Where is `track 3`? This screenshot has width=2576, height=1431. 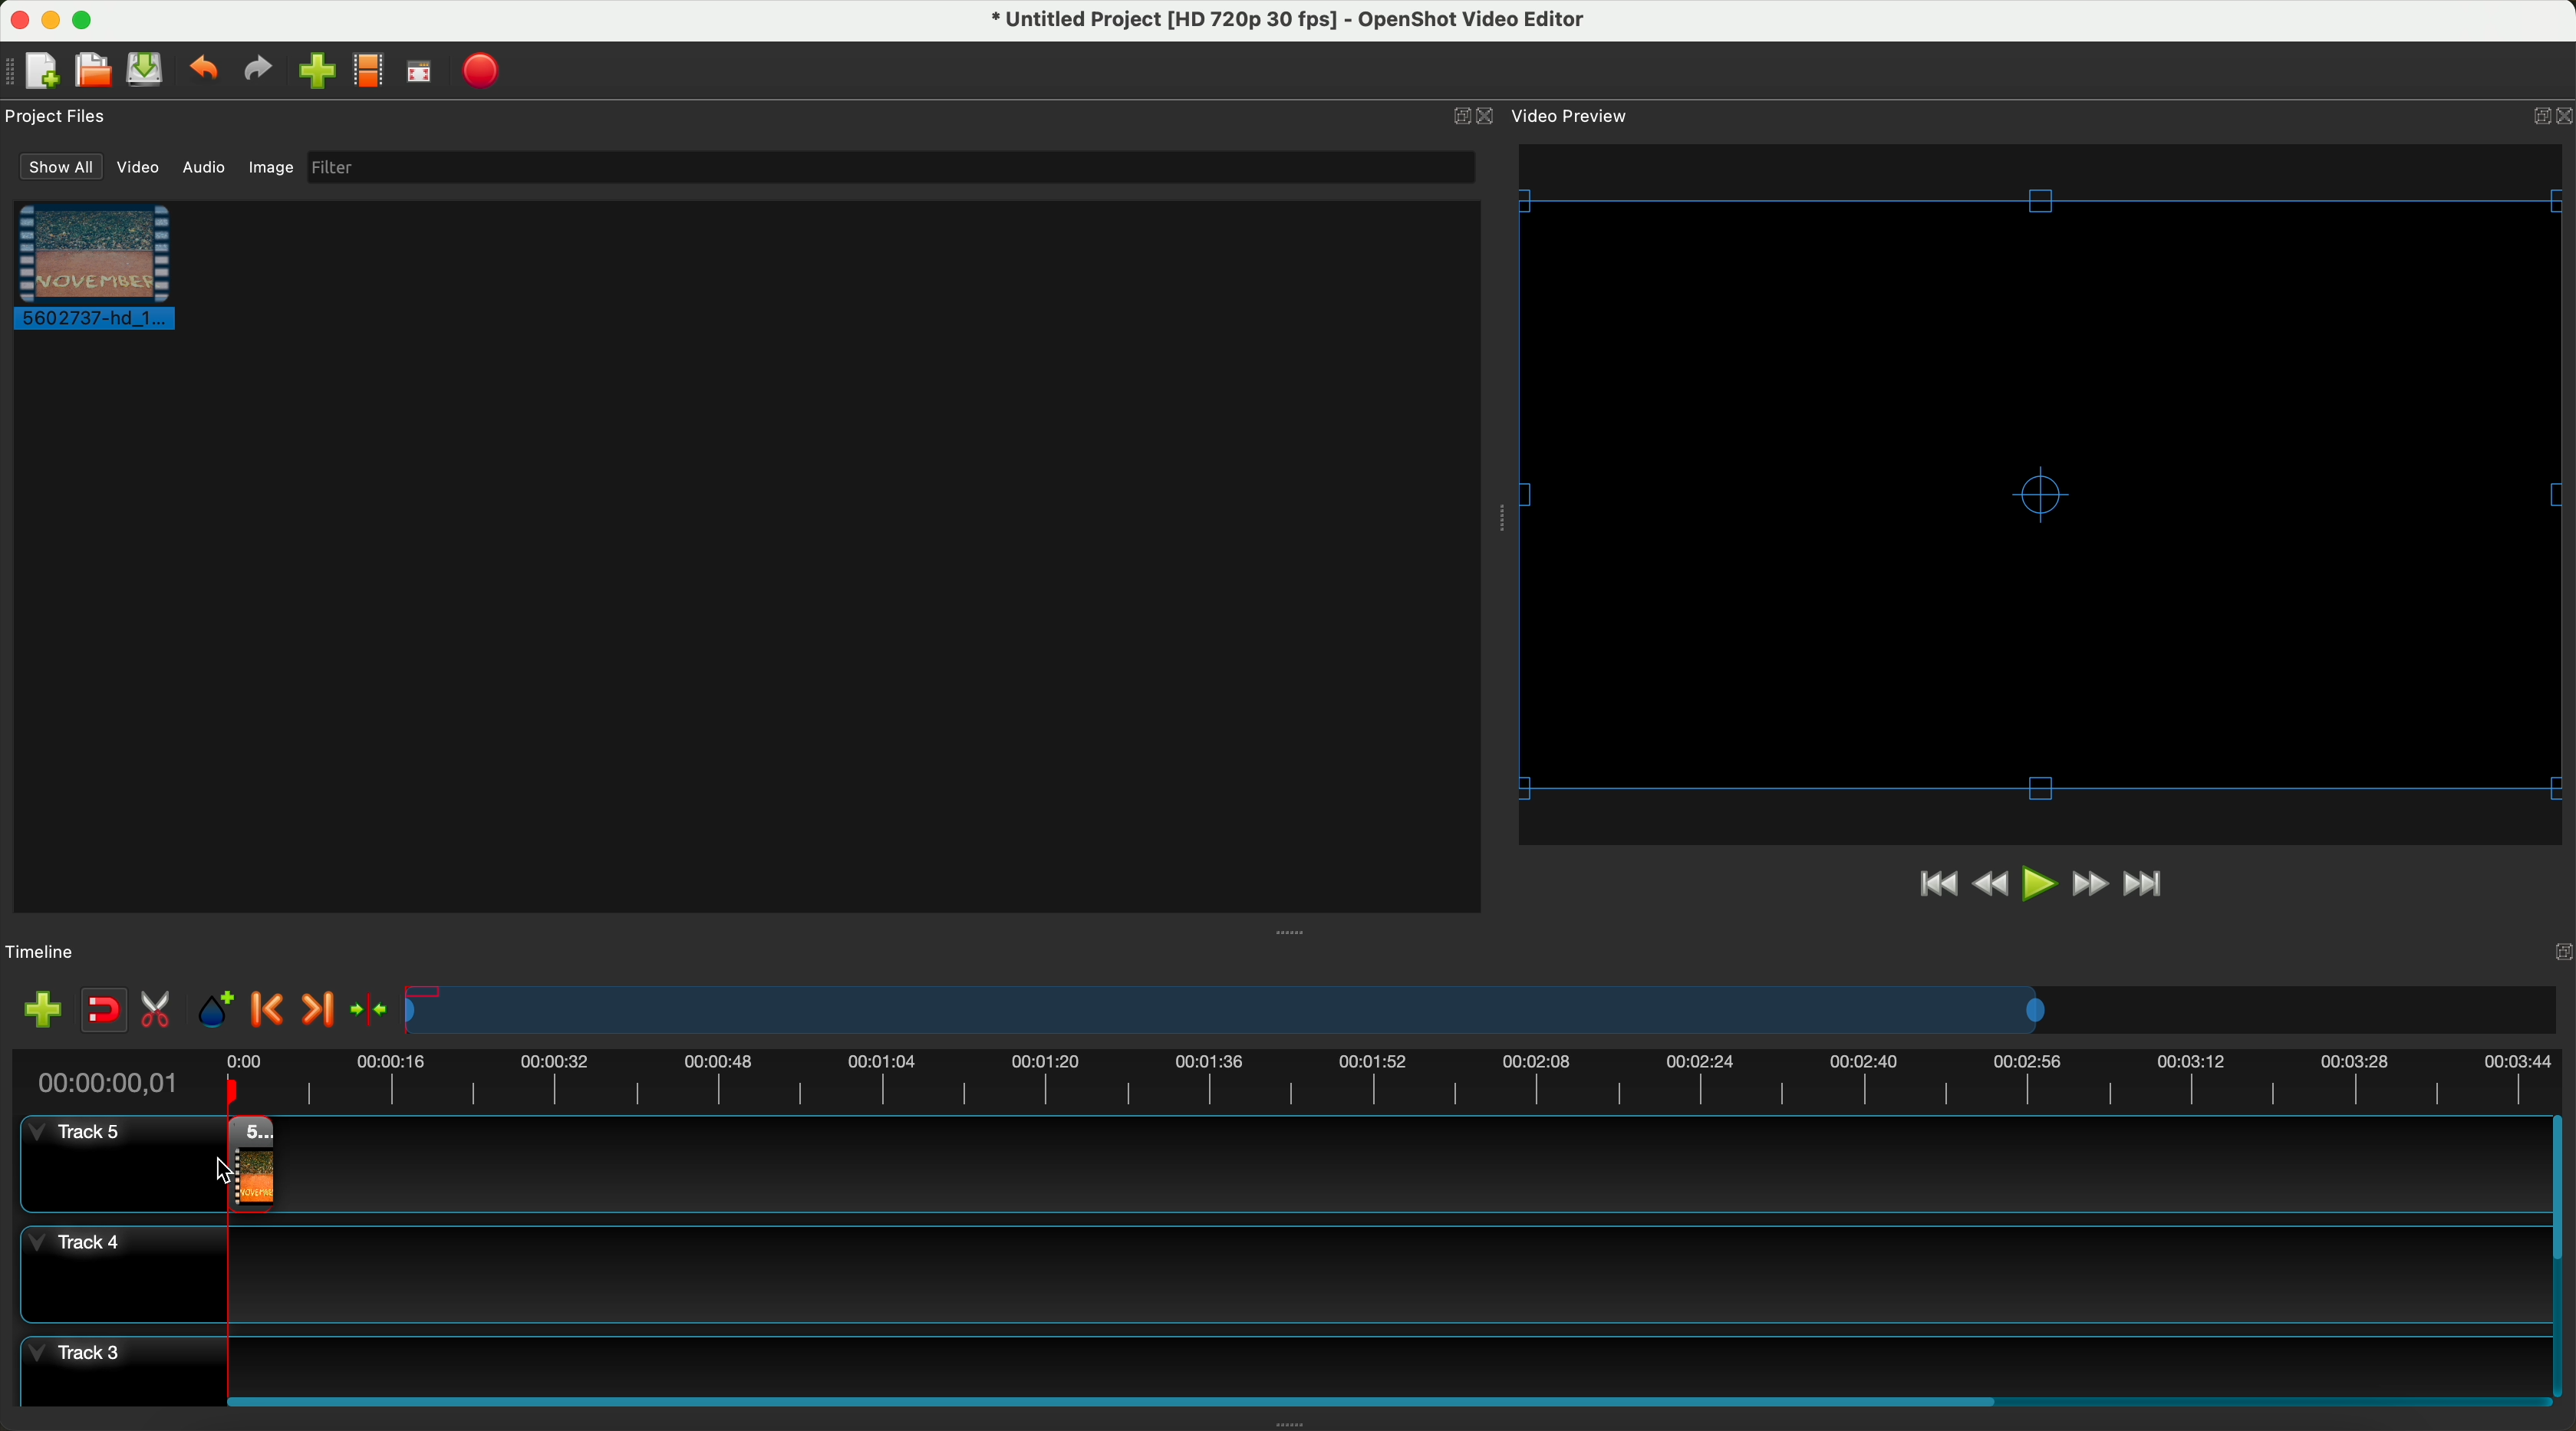 track 3 is located at coordinates (1277, 1360).